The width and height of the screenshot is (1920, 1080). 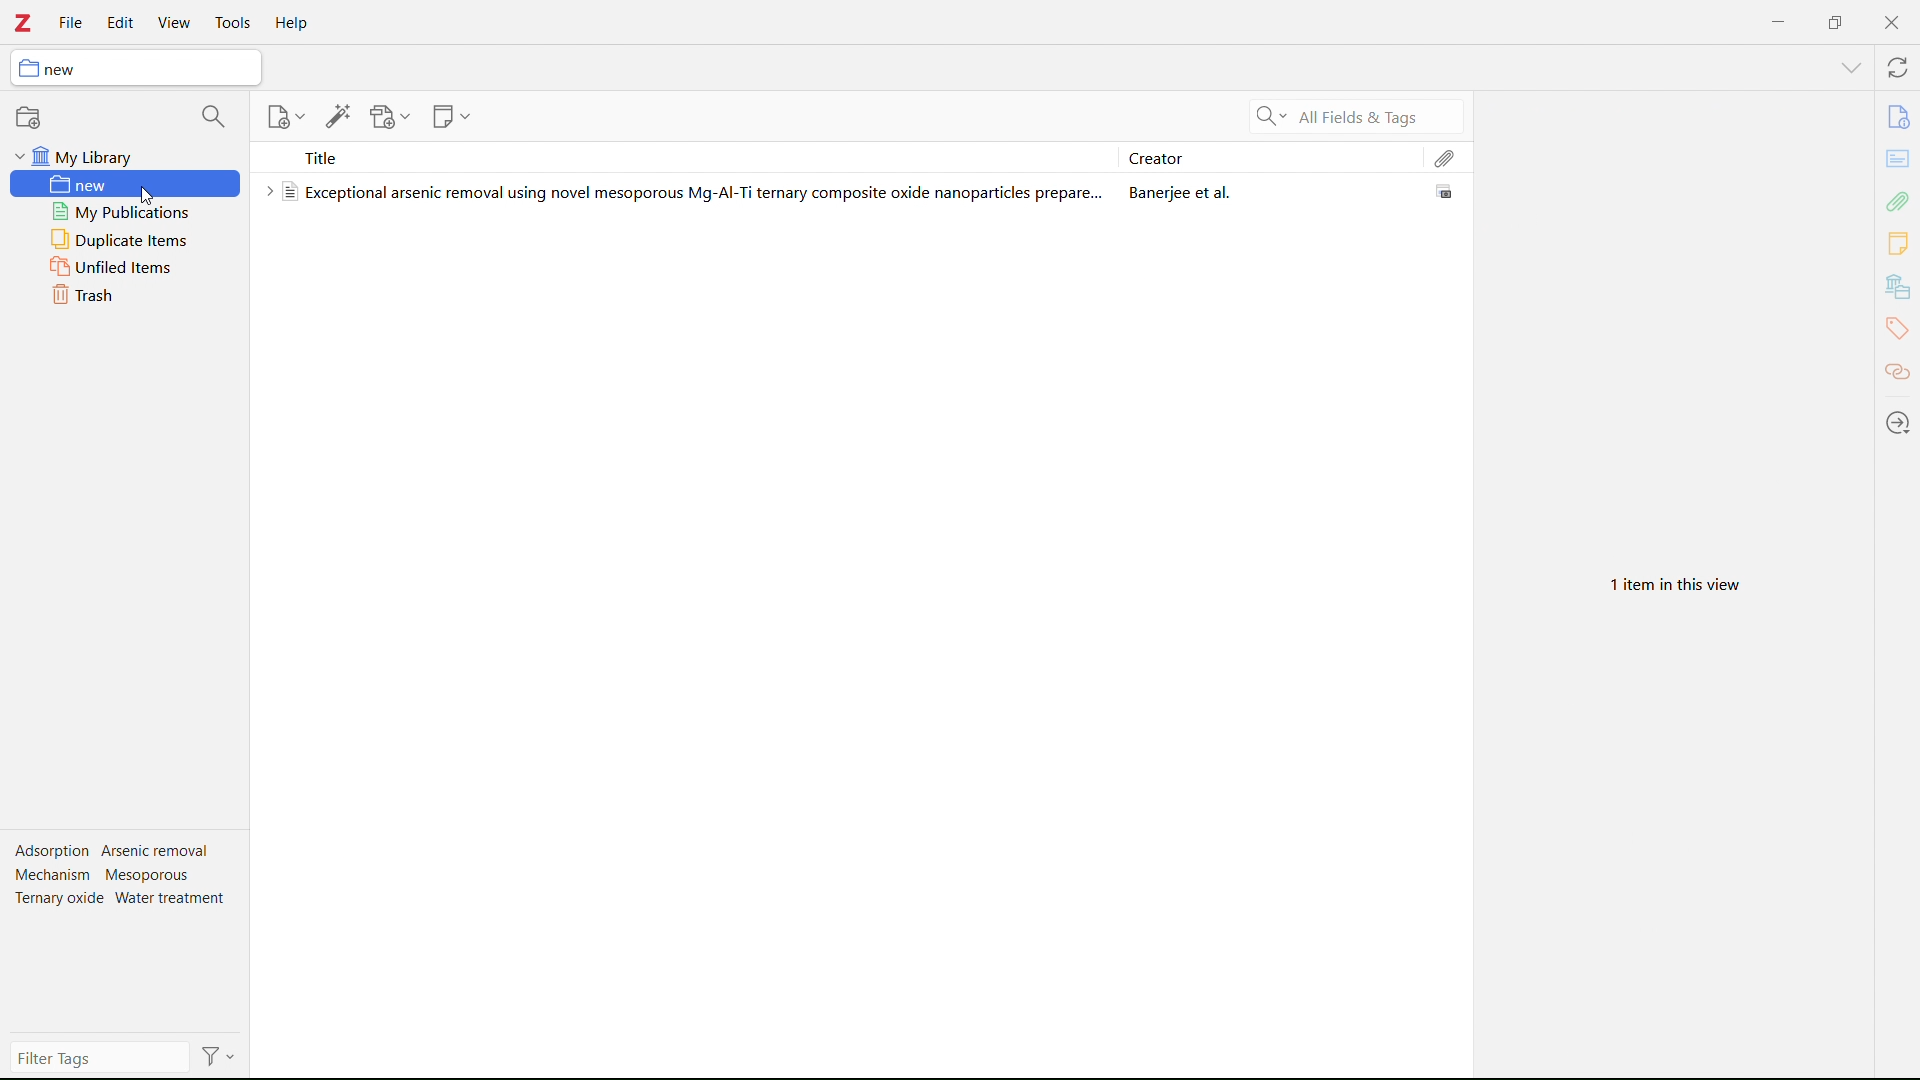 What do you see at coordinates (1898, 373) in the screenshot?
I see `related` at bounding box center [1898, 373].